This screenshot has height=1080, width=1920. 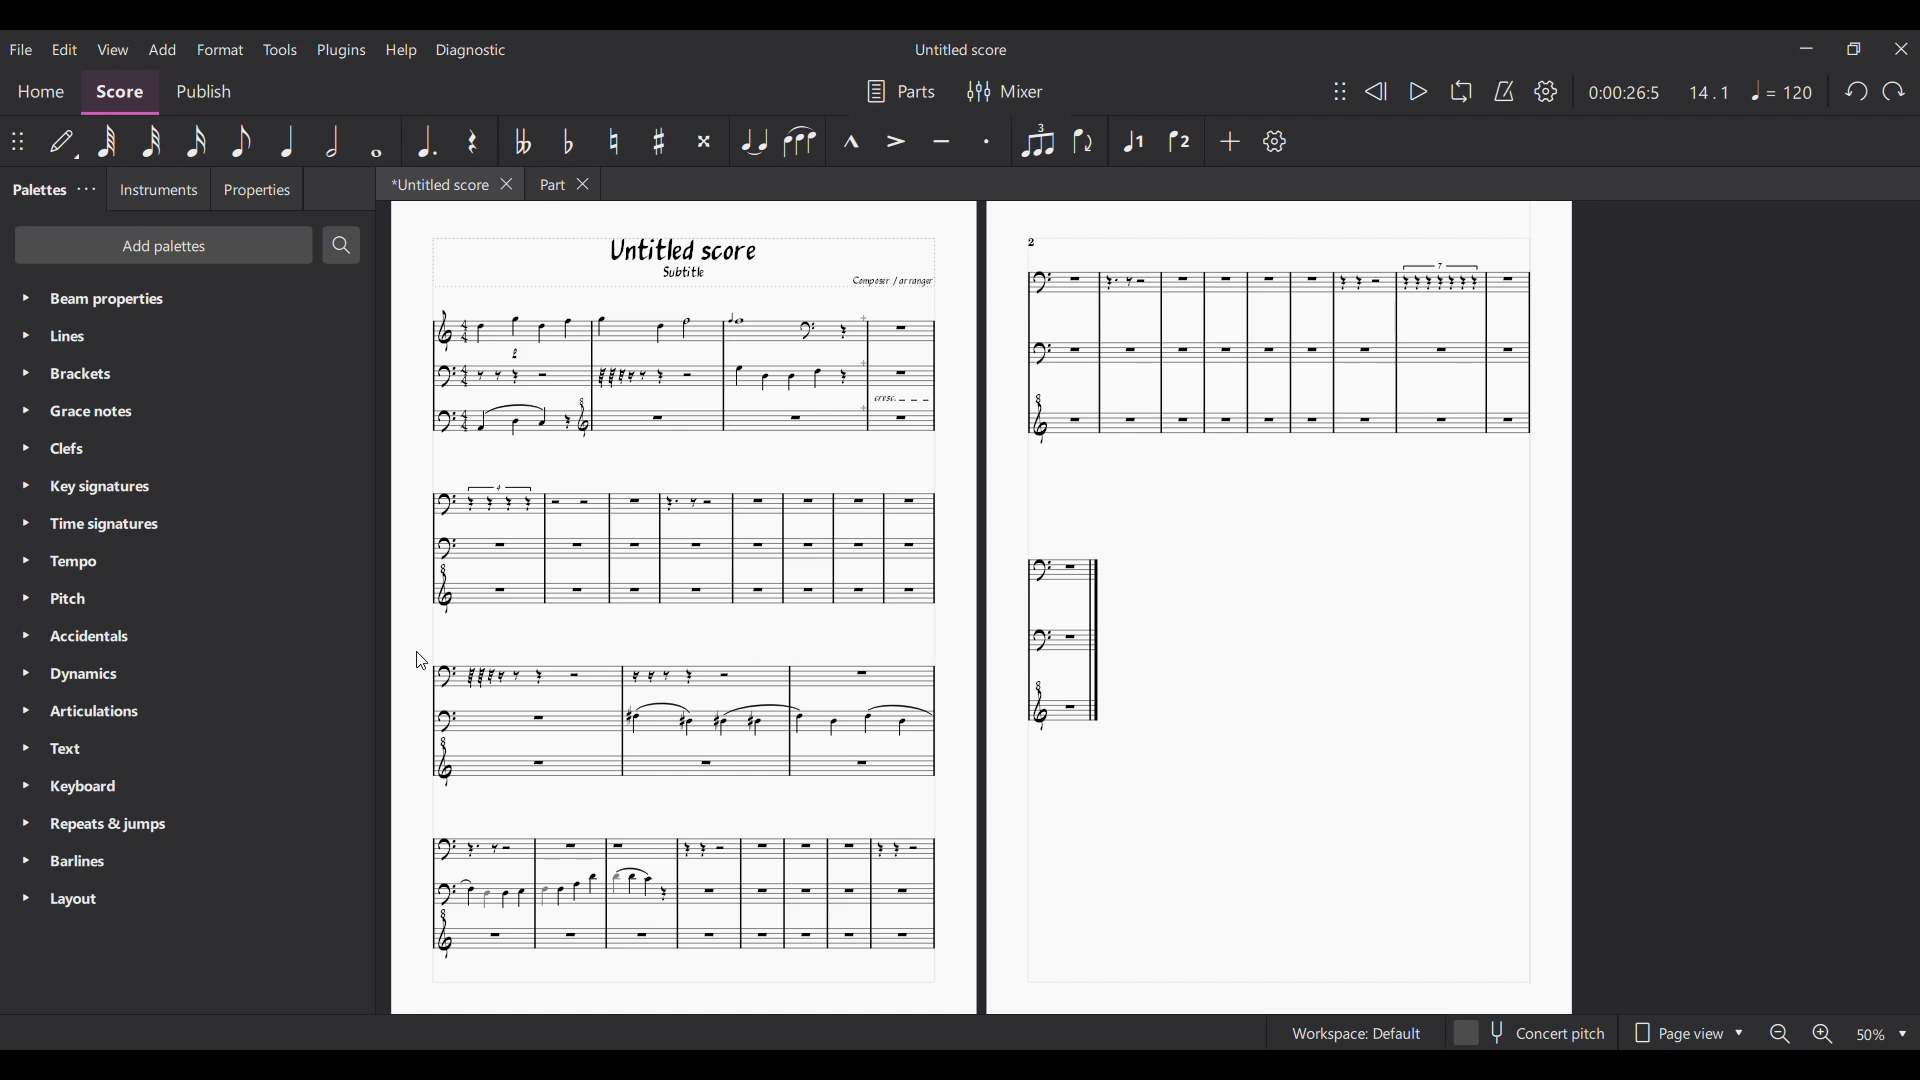 What do you see at coordinates (1275, 141) in the screenshot?
I see `Settings` at bounding box center [1275, 141].